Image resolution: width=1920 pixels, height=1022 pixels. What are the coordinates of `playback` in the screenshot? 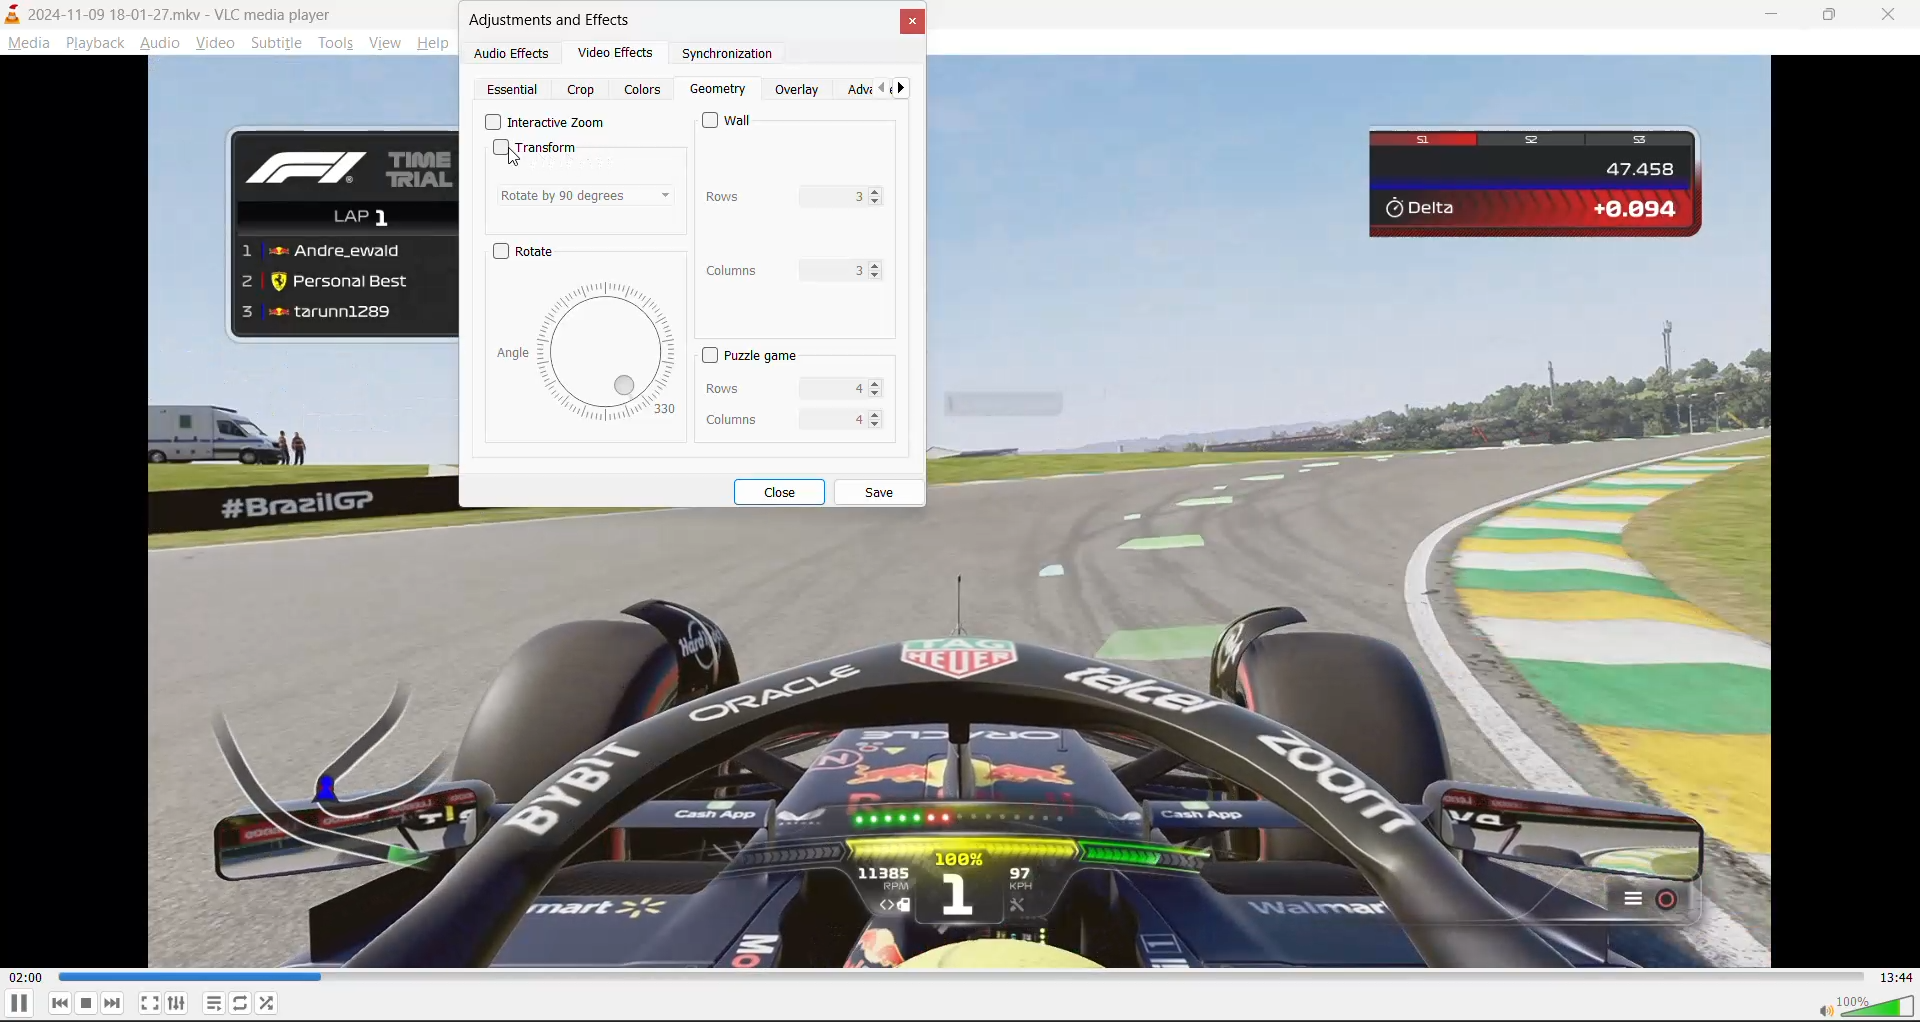 It's located at (91, 40).